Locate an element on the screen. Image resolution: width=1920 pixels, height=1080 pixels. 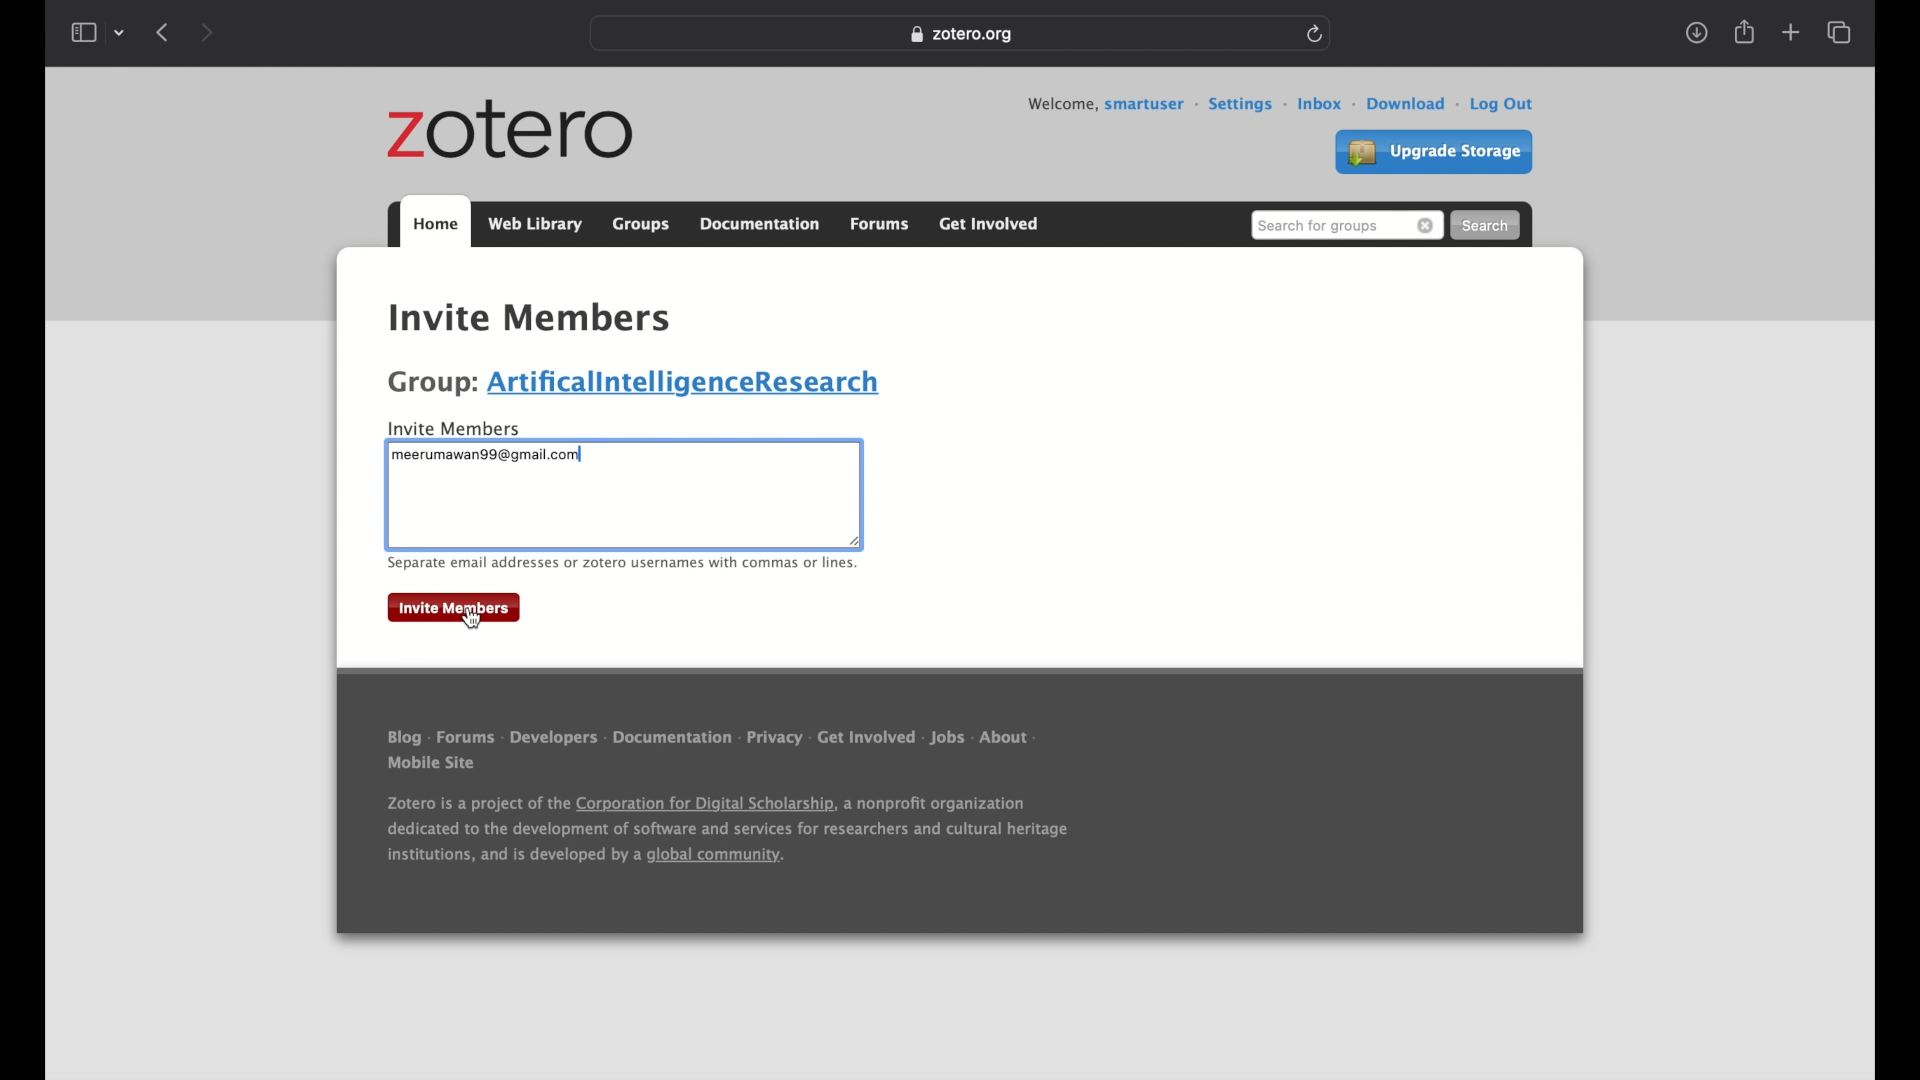
invite members is located at coordinates (462, 426).